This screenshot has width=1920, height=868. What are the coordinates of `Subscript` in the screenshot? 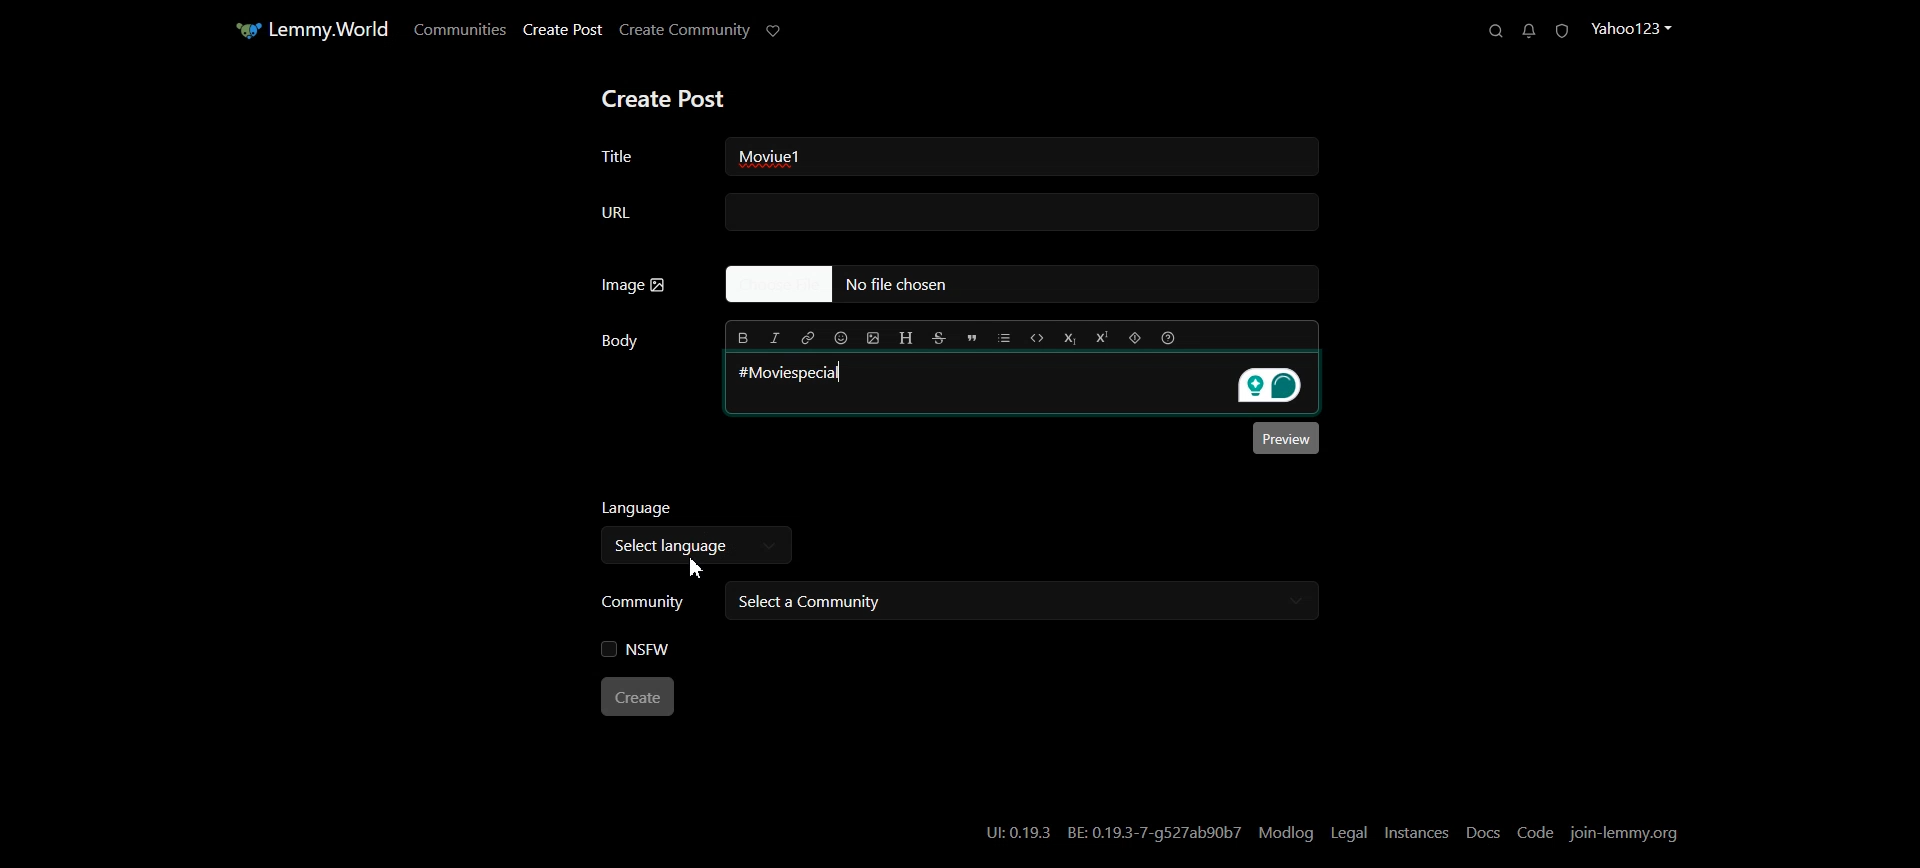 It's located at (1071, 338).